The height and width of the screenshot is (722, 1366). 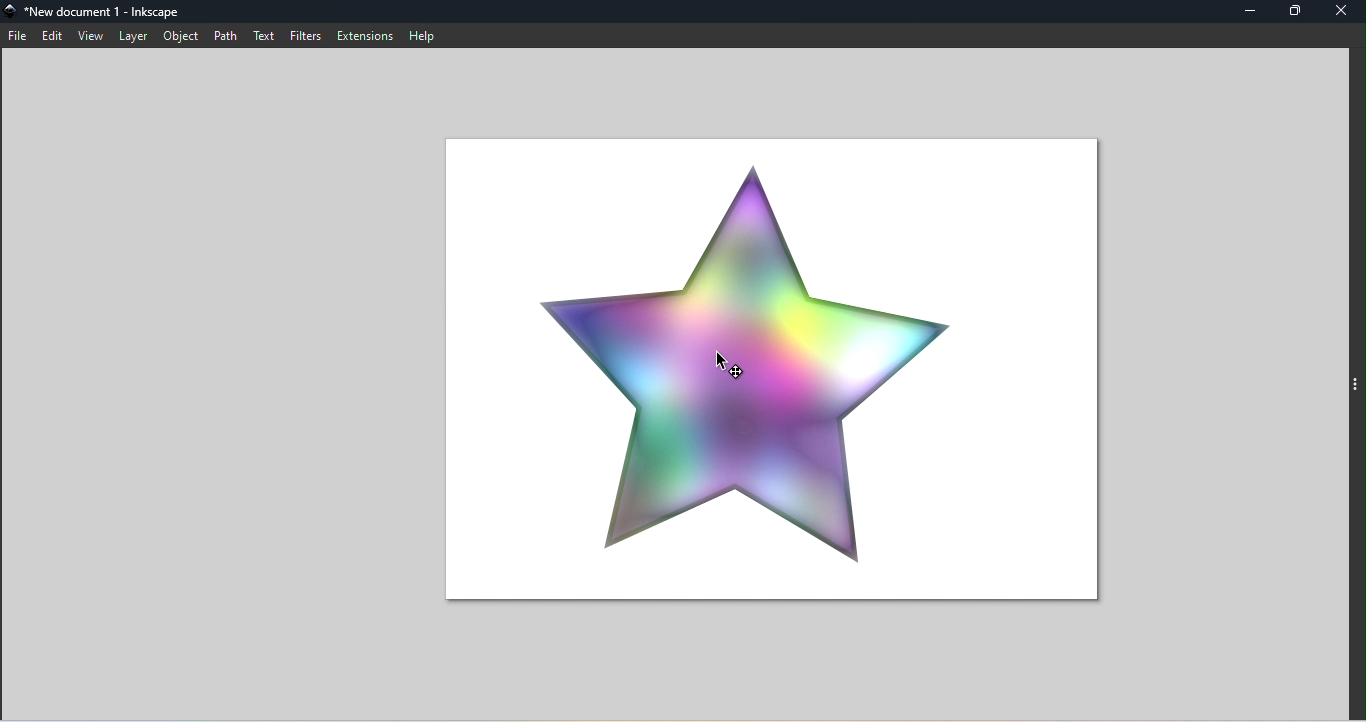 I want to click on cursor, so click(x=725, y=363).